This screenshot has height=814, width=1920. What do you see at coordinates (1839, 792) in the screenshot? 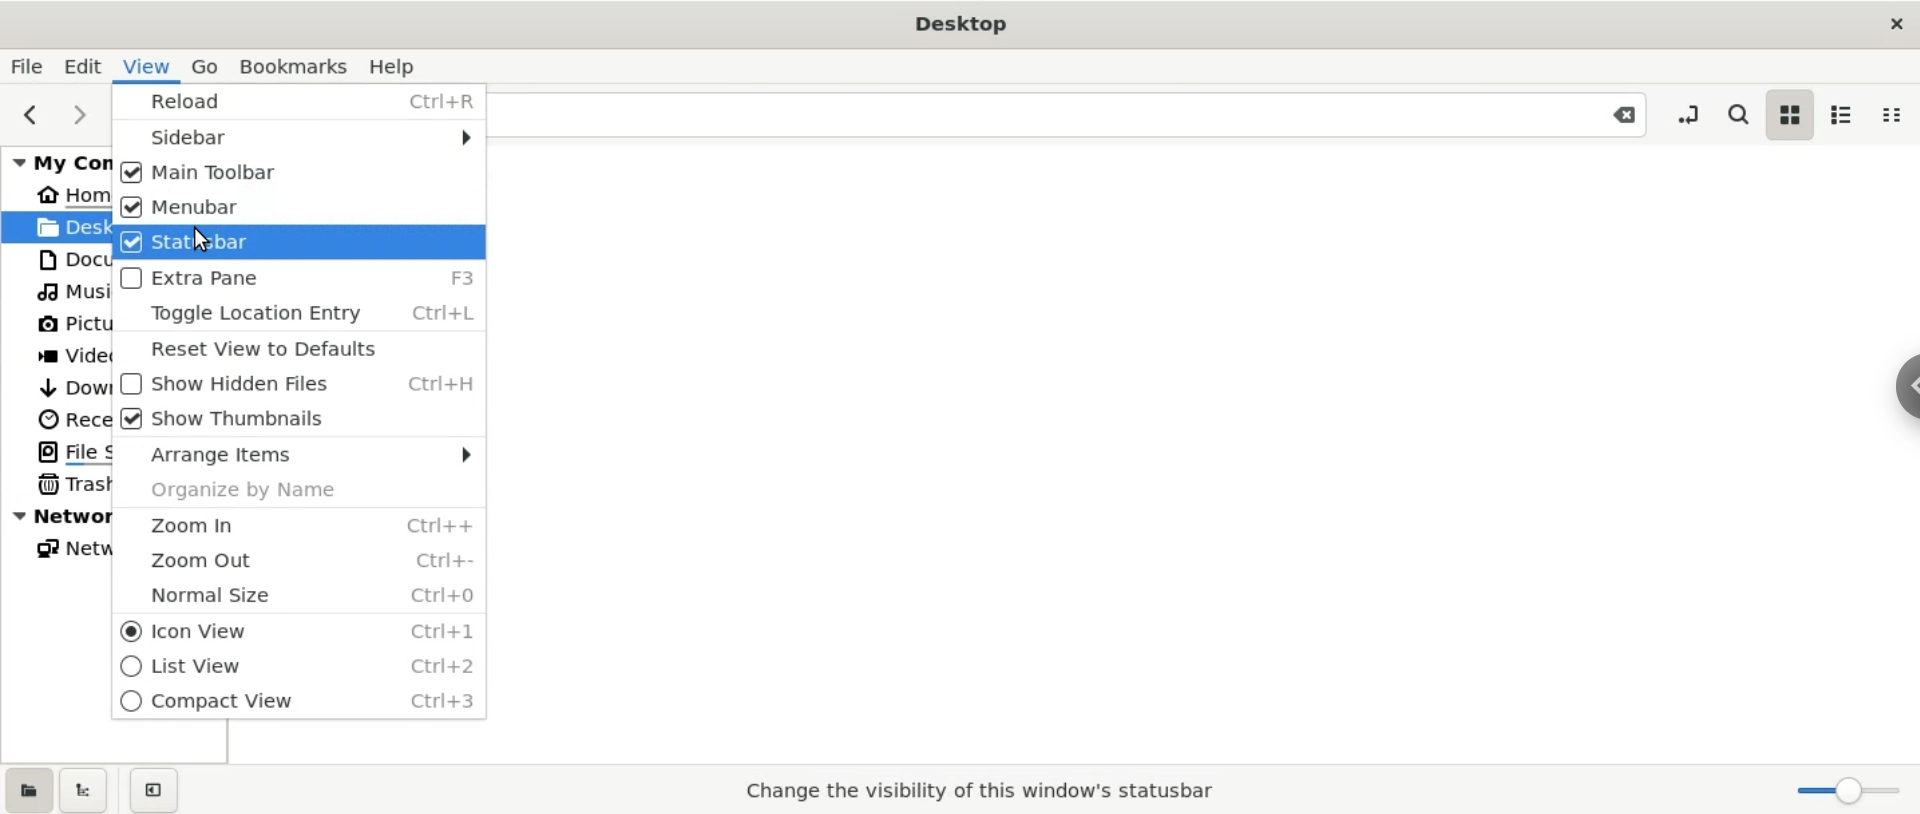
I see `zoom` at bounding box center [1839, 792].